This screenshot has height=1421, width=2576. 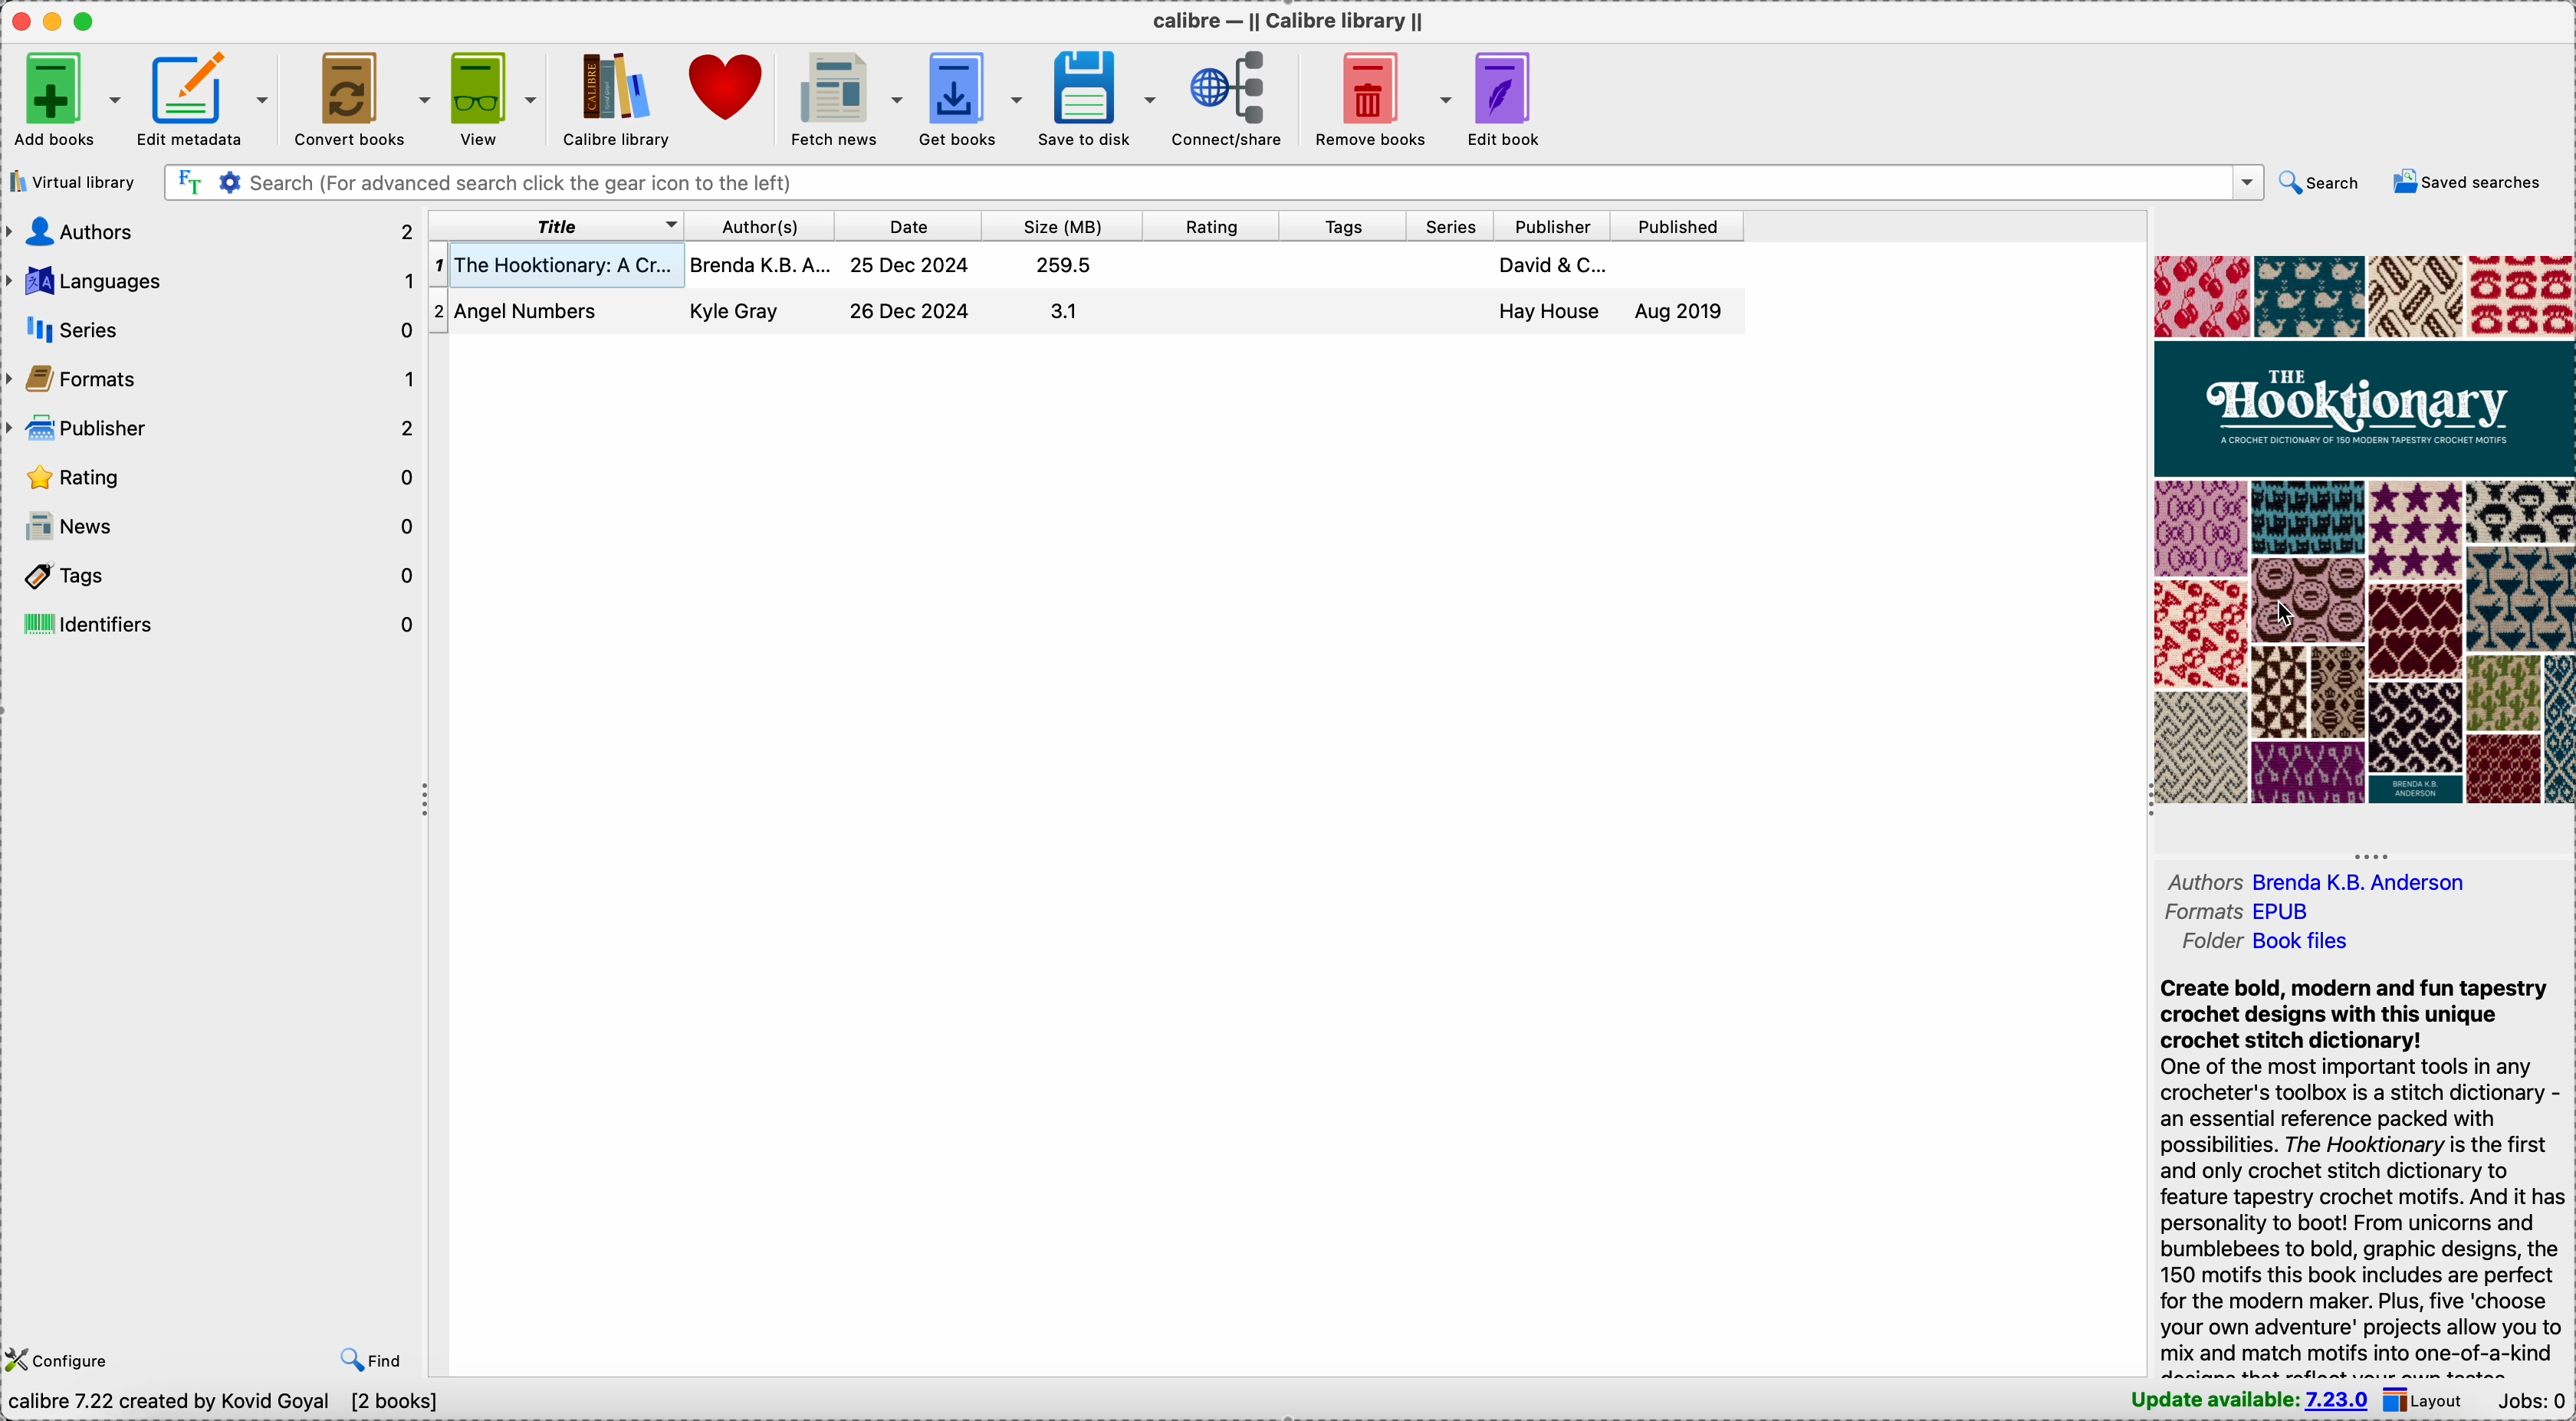 I want to click on search bar, so click(x=1209, y=182).